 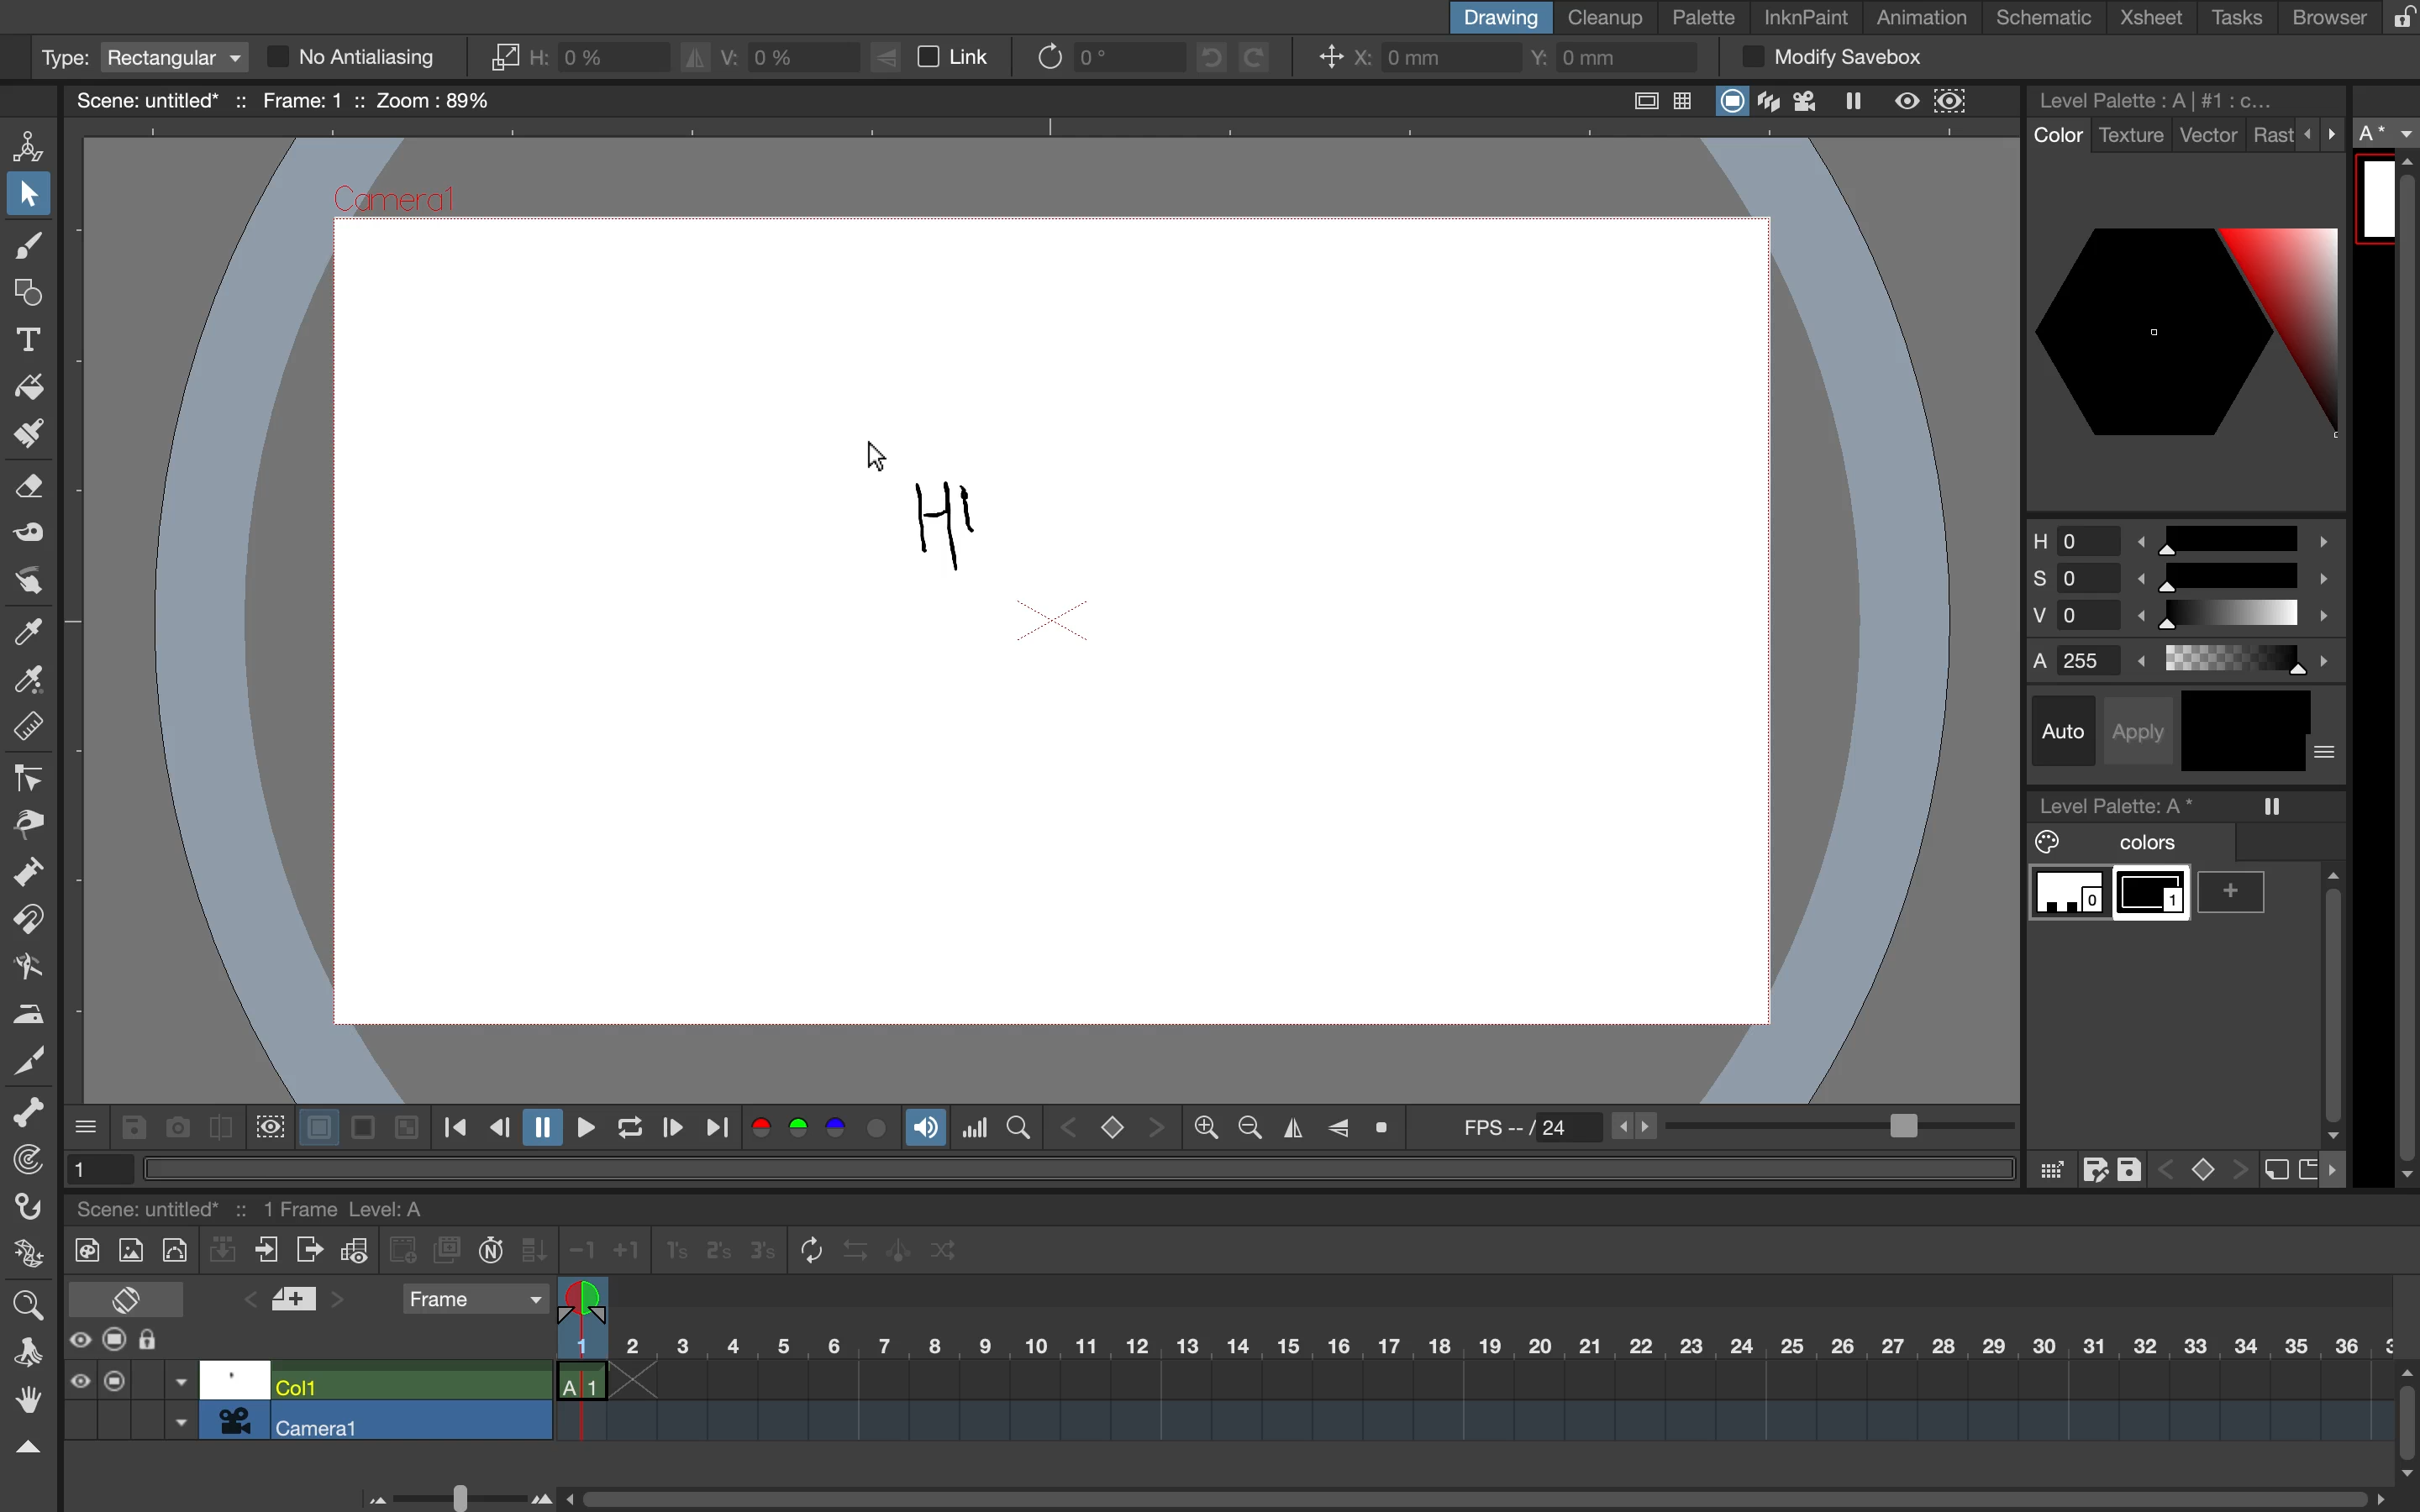 What do you see at coordinates (315, 1123) in the screenshot?
I see `white background` at bounding box center [315, 1123].